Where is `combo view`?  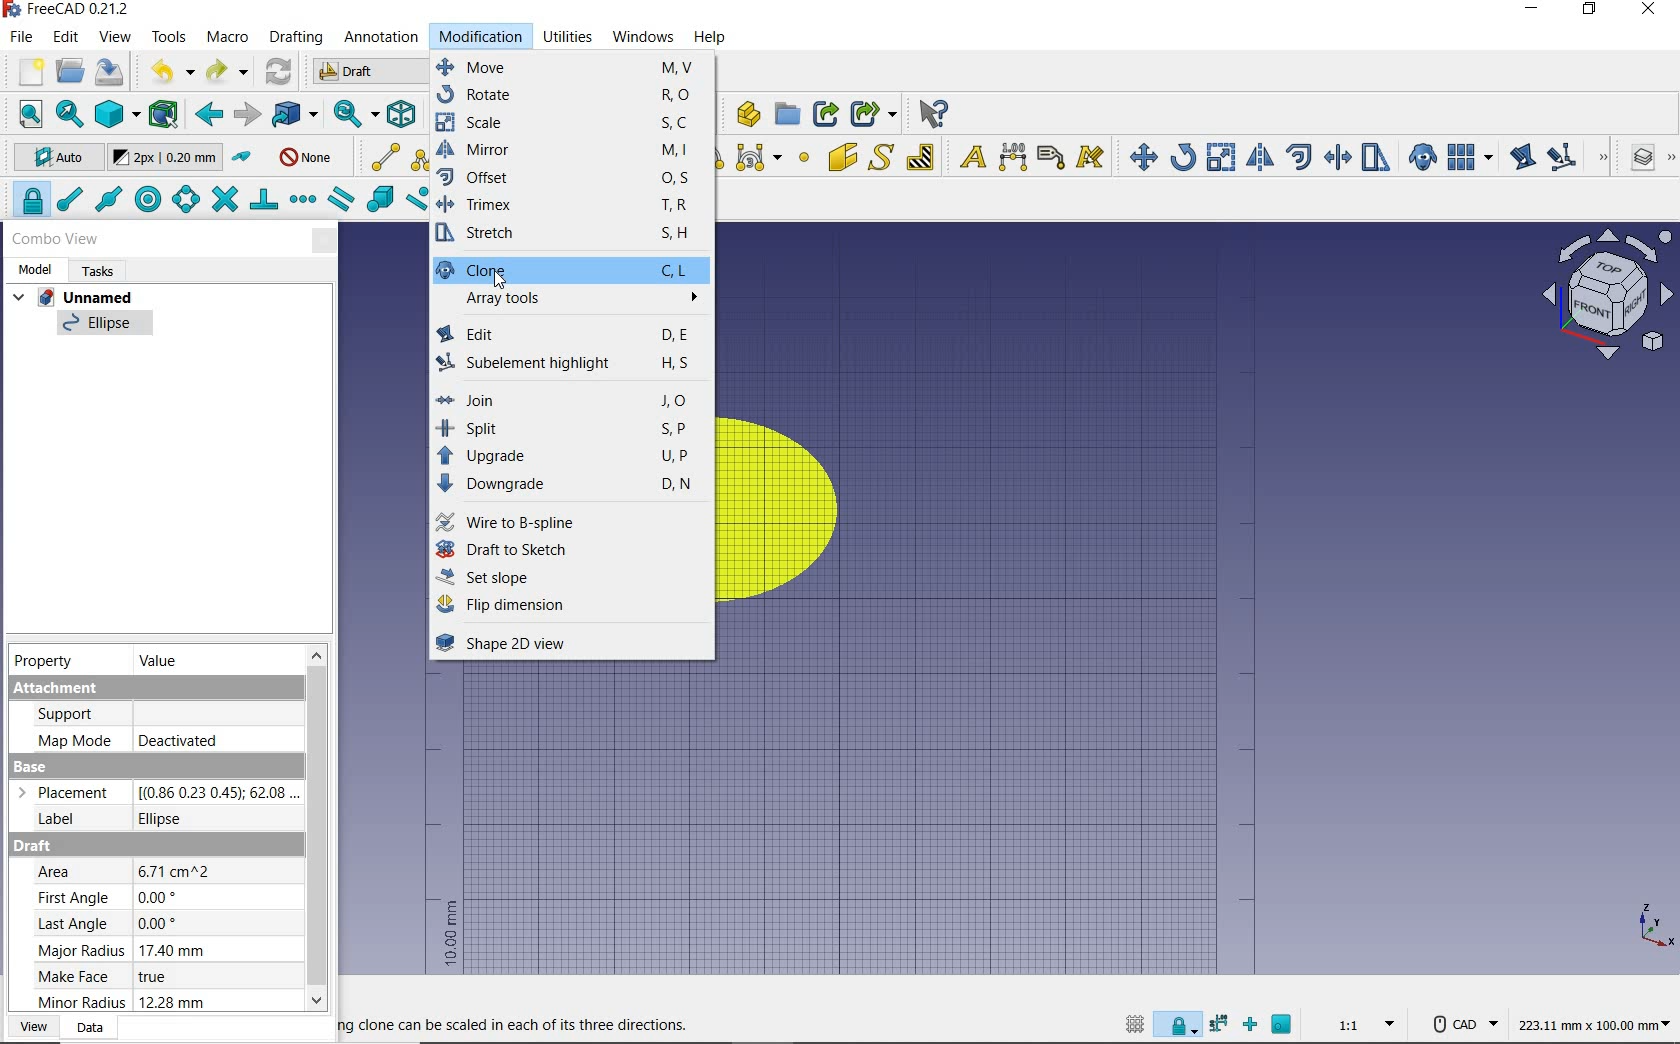
combo view is located at coordinates (54, 239).